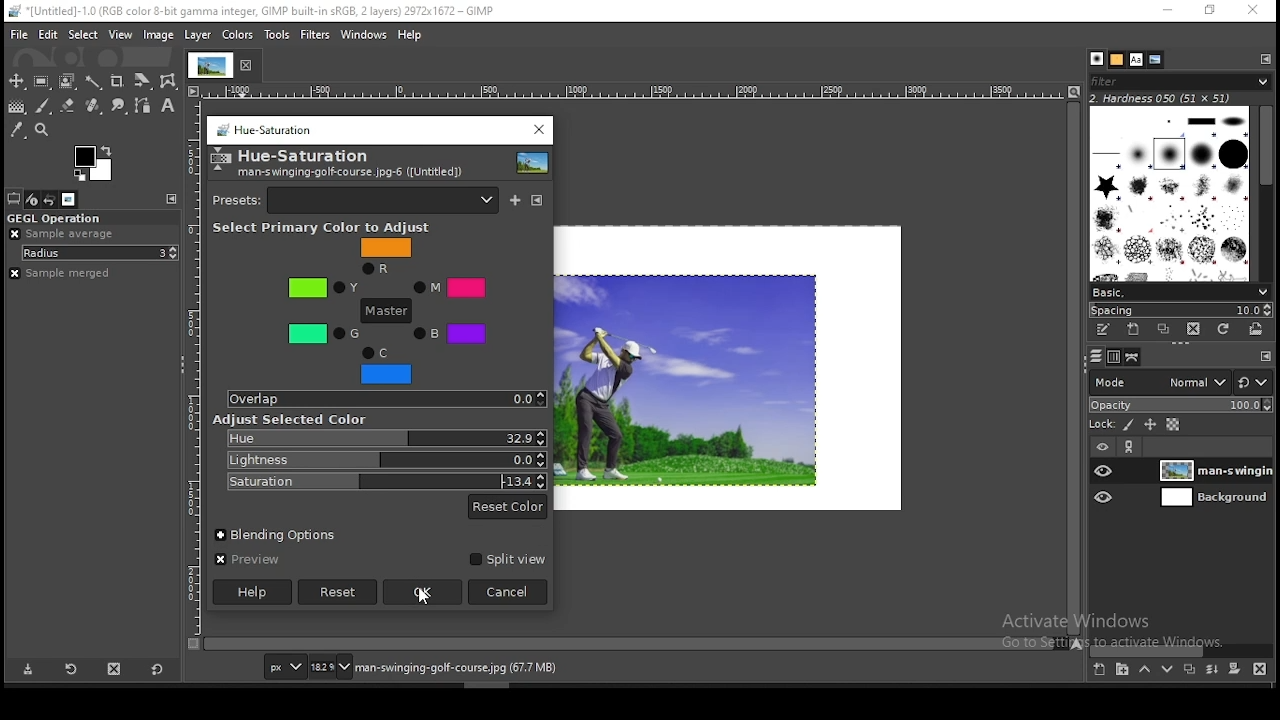 The height and width of the screenshot is (720, 1280). What do you see at coordinates (172, 199) in the screenshot?
I see `configure this tab` at bounding box center [172, 199].